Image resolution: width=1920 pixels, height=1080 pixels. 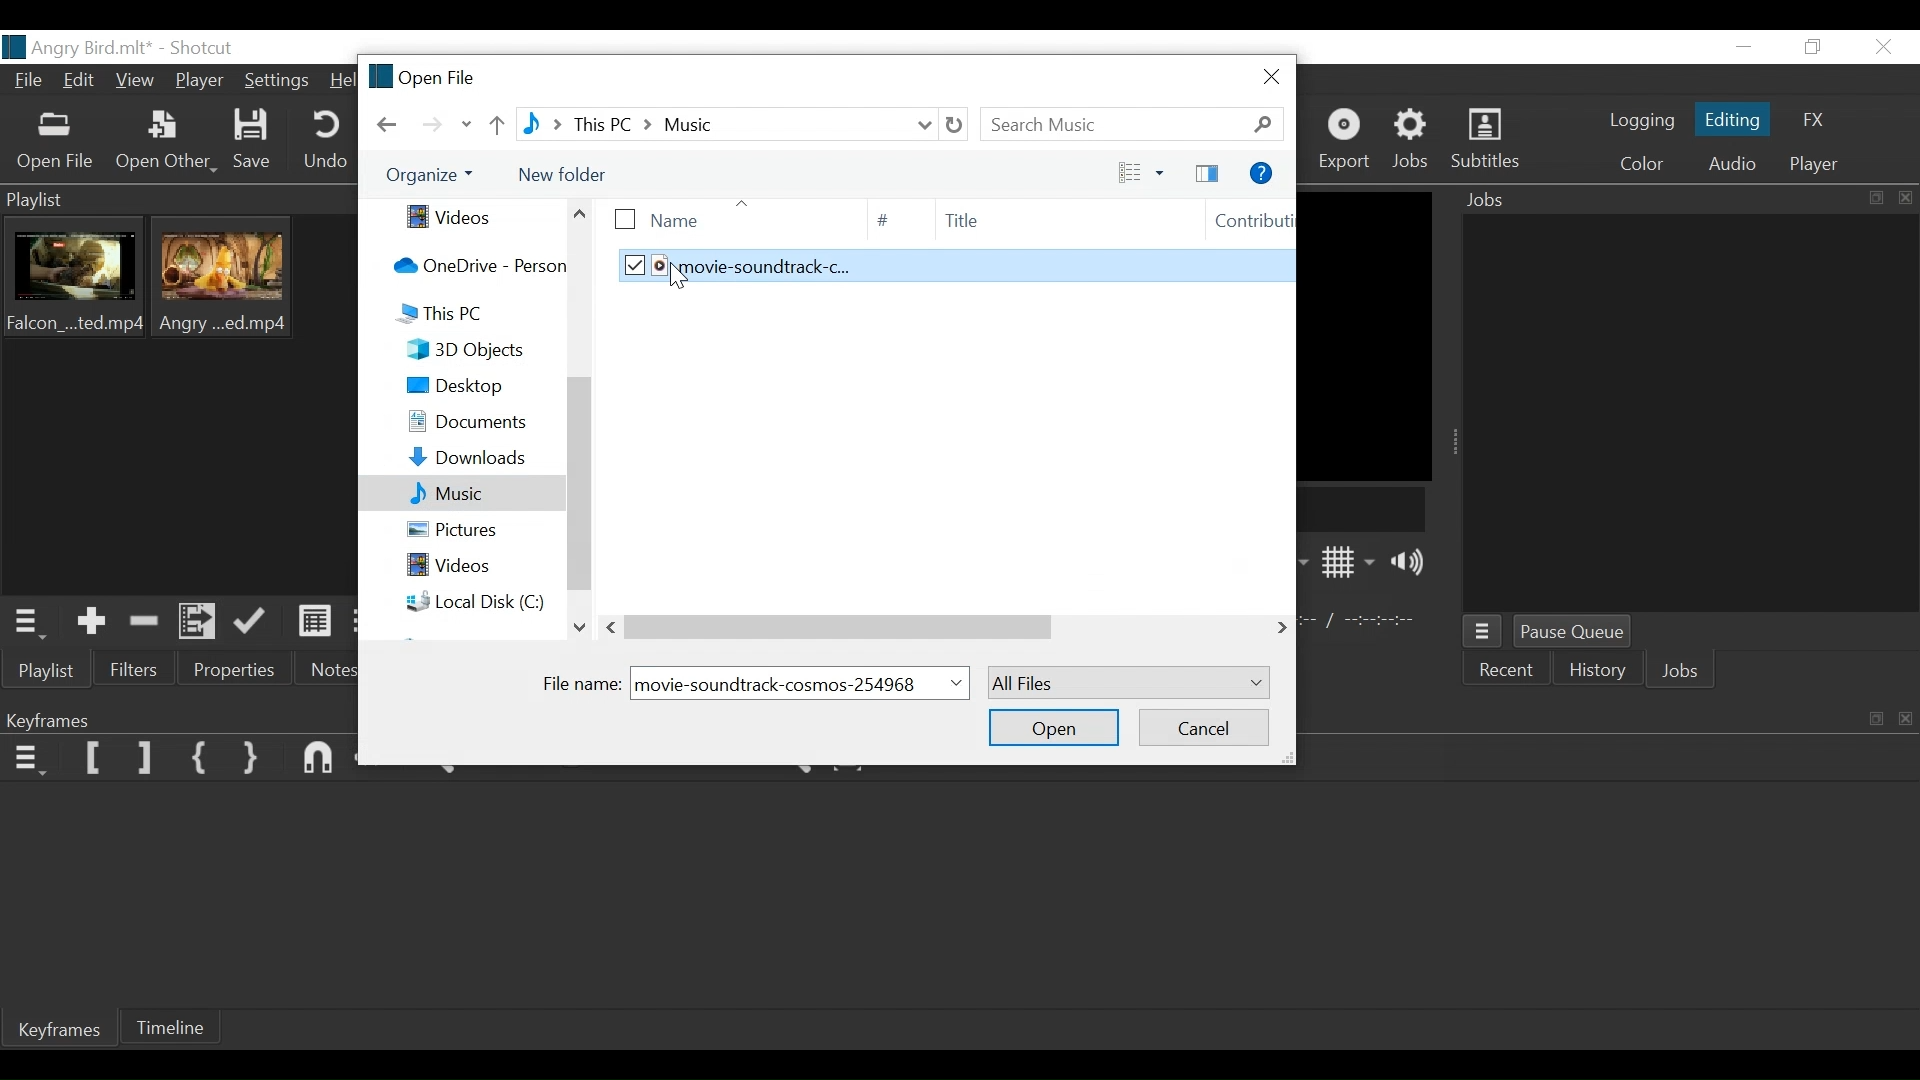 I want to click on In point, so click(x=1363, y=621).